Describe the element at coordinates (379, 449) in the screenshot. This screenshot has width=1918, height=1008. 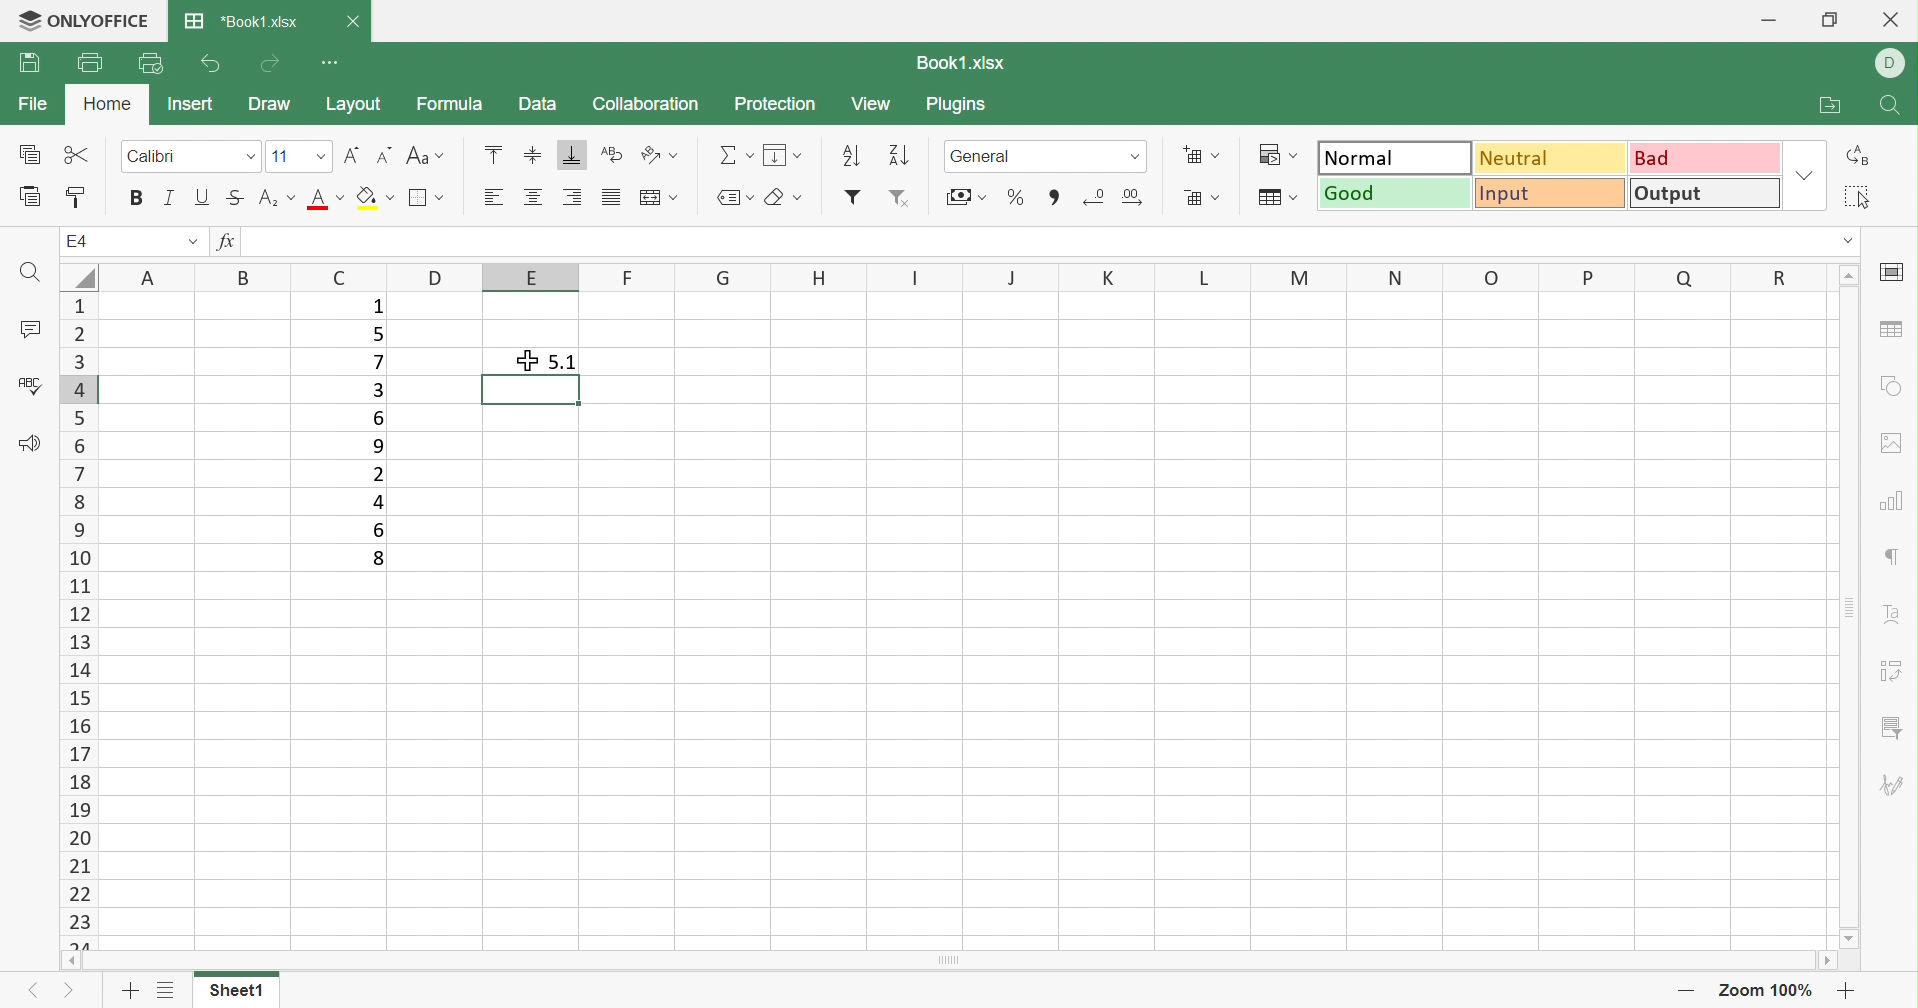
I see `9` at that location.